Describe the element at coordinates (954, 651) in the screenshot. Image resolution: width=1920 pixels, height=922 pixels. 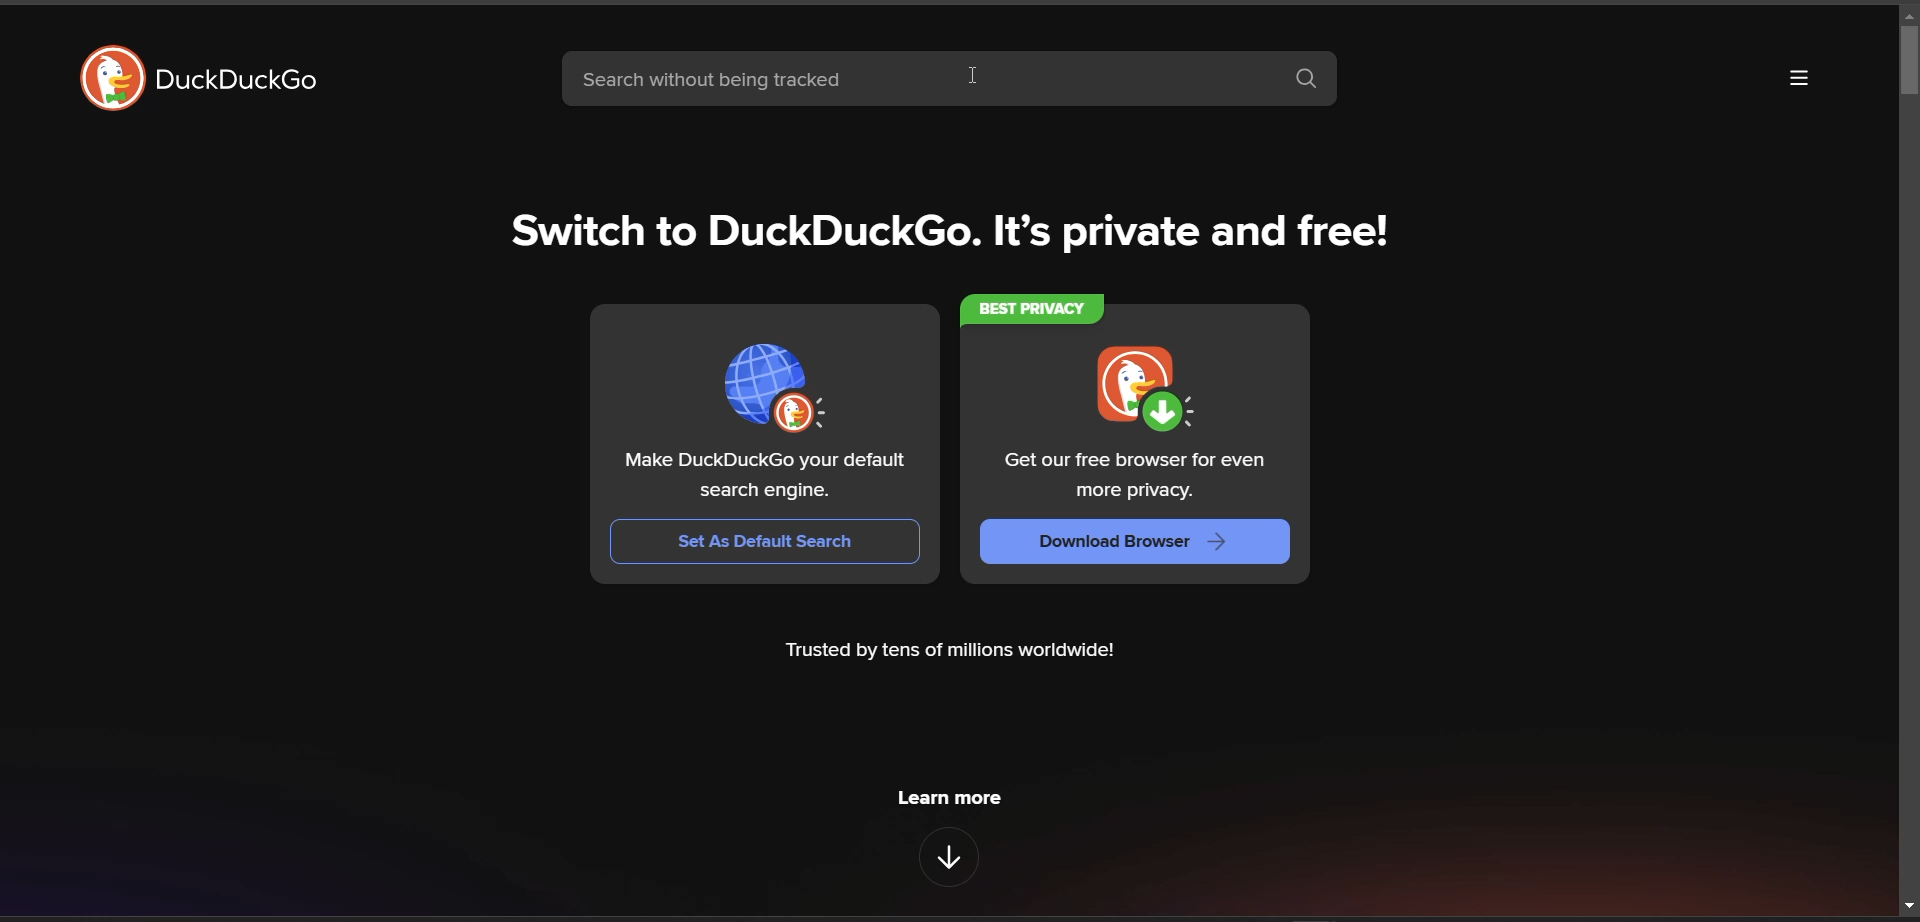
I see `metadata` at that location.